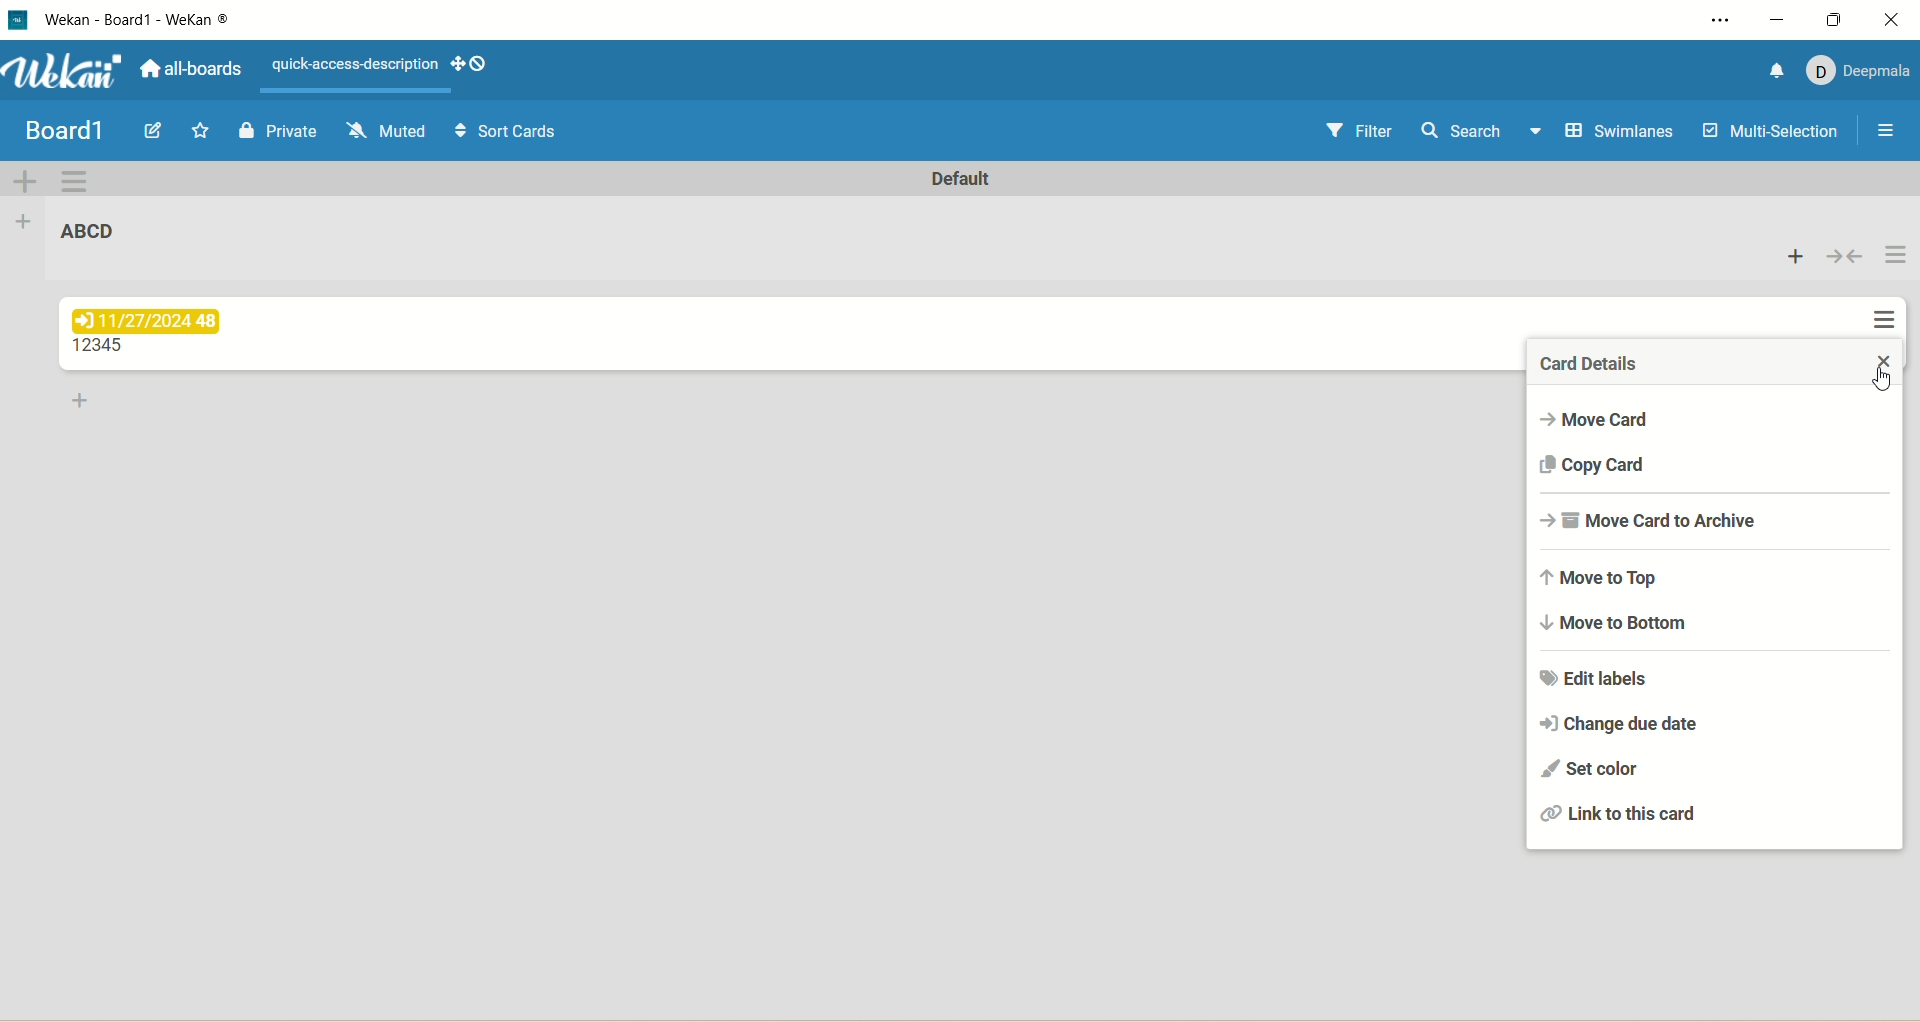  I want to click on move card, so click(1607, 419).